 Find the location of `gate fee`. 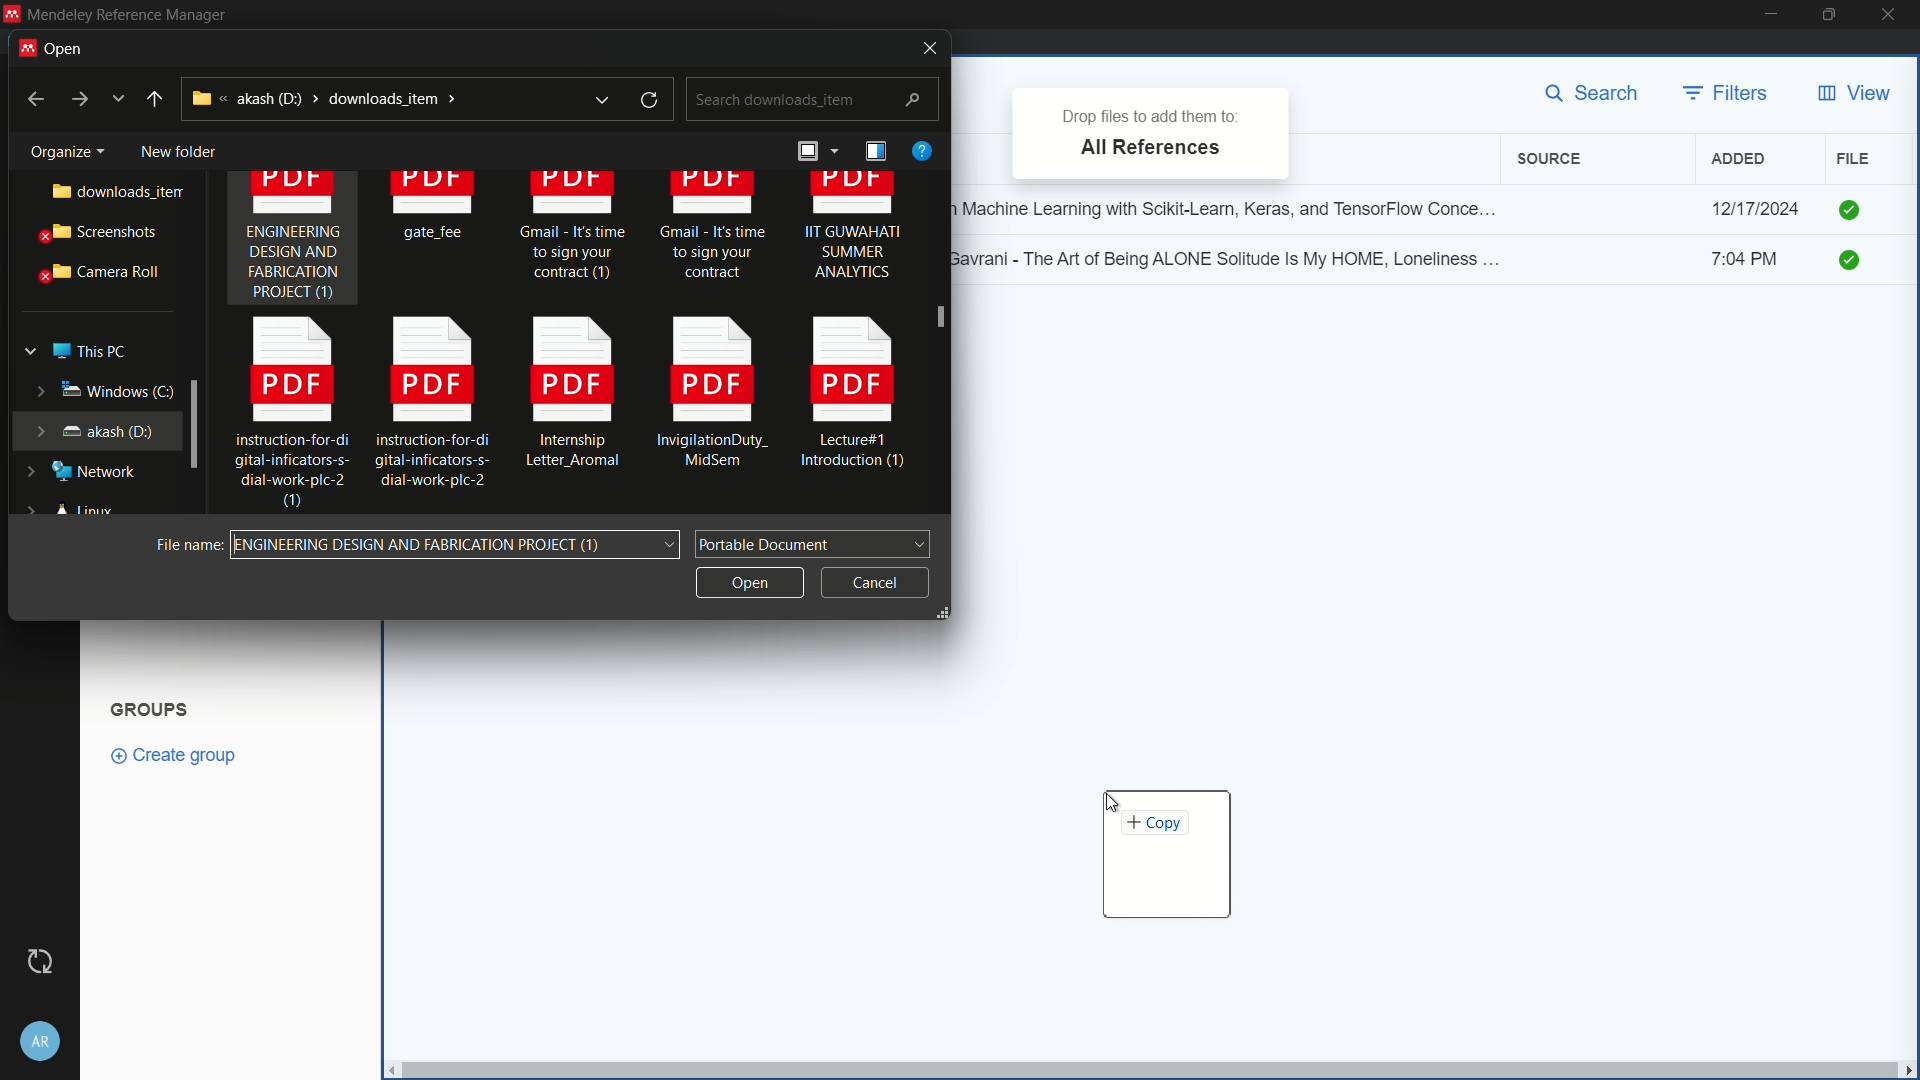

gate fee is located at coordinates (437, 210).